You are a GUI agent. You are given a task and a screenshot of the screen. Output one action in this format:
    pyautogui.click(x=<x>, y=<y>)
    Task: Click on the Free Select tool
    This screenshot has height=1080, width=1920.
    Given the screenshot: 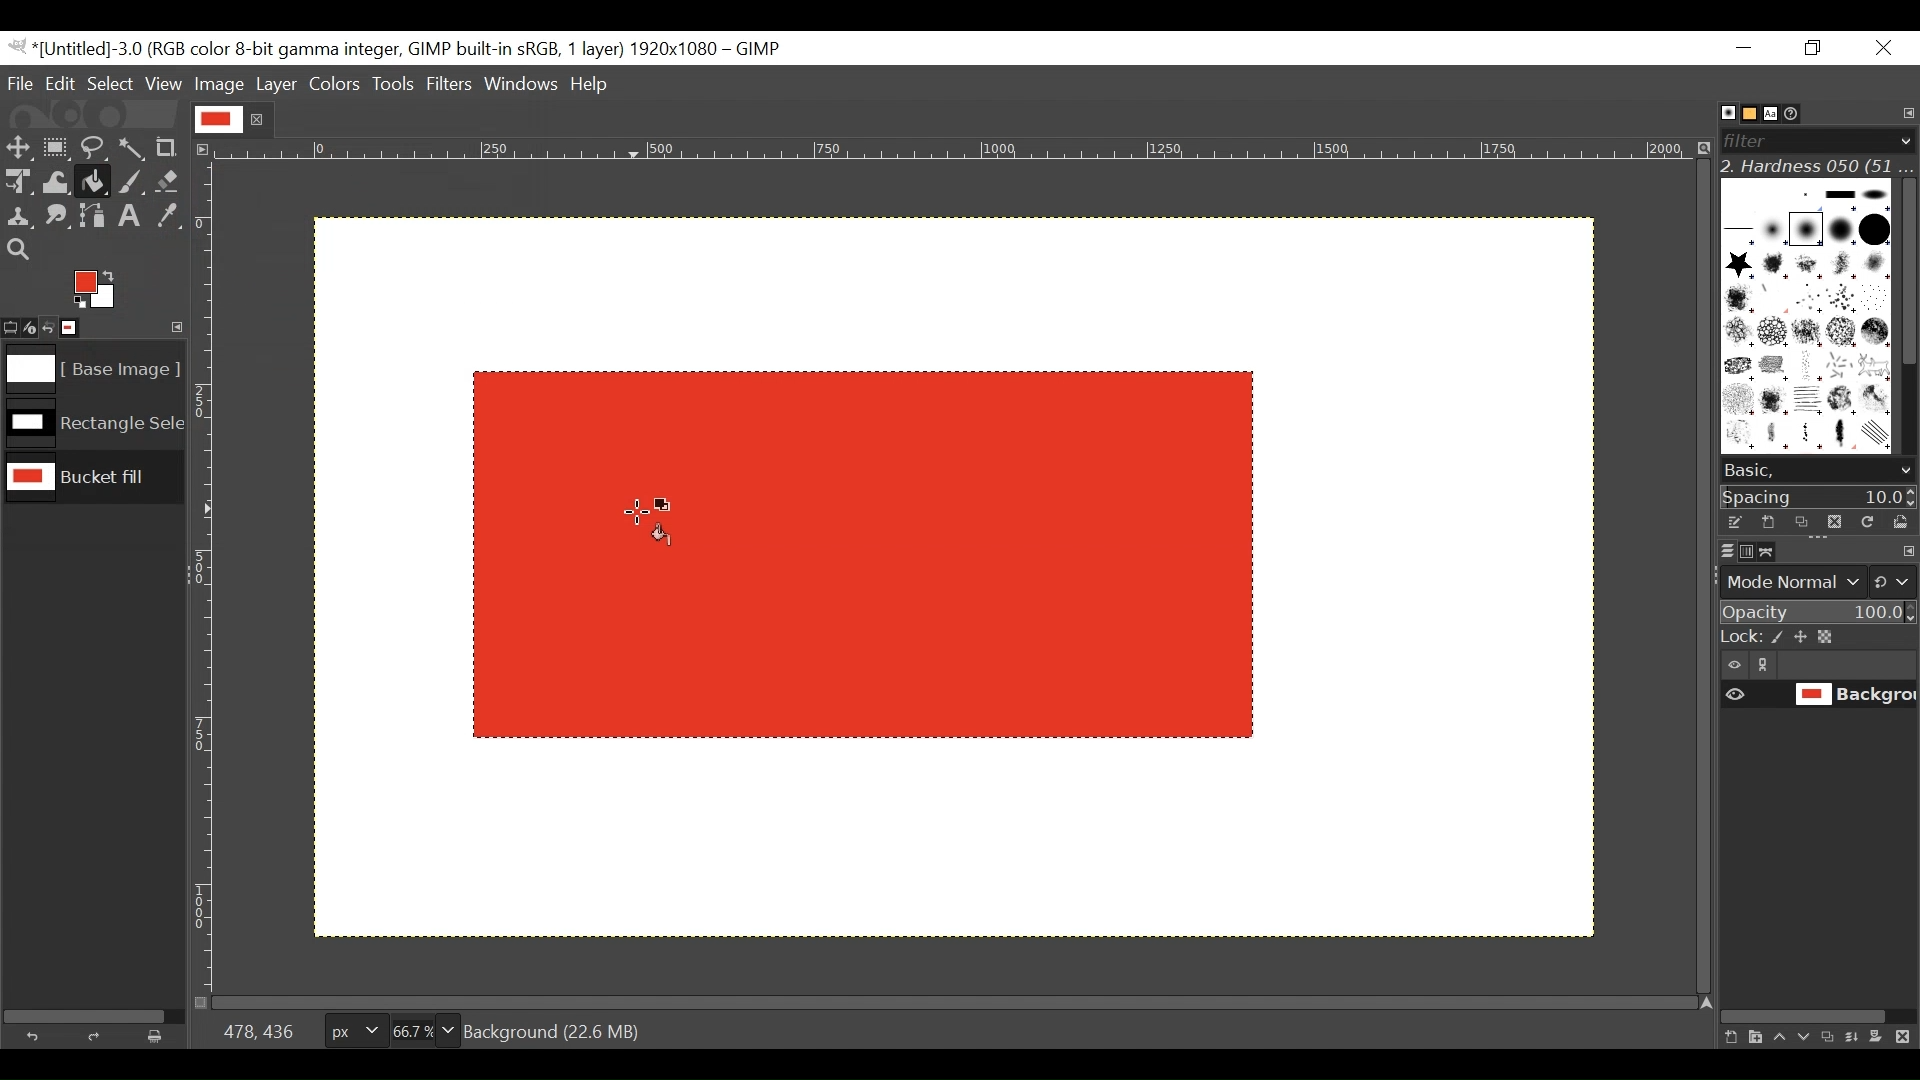 What is the action you would take?
    pyautogui.click(x=92, y=144)
    